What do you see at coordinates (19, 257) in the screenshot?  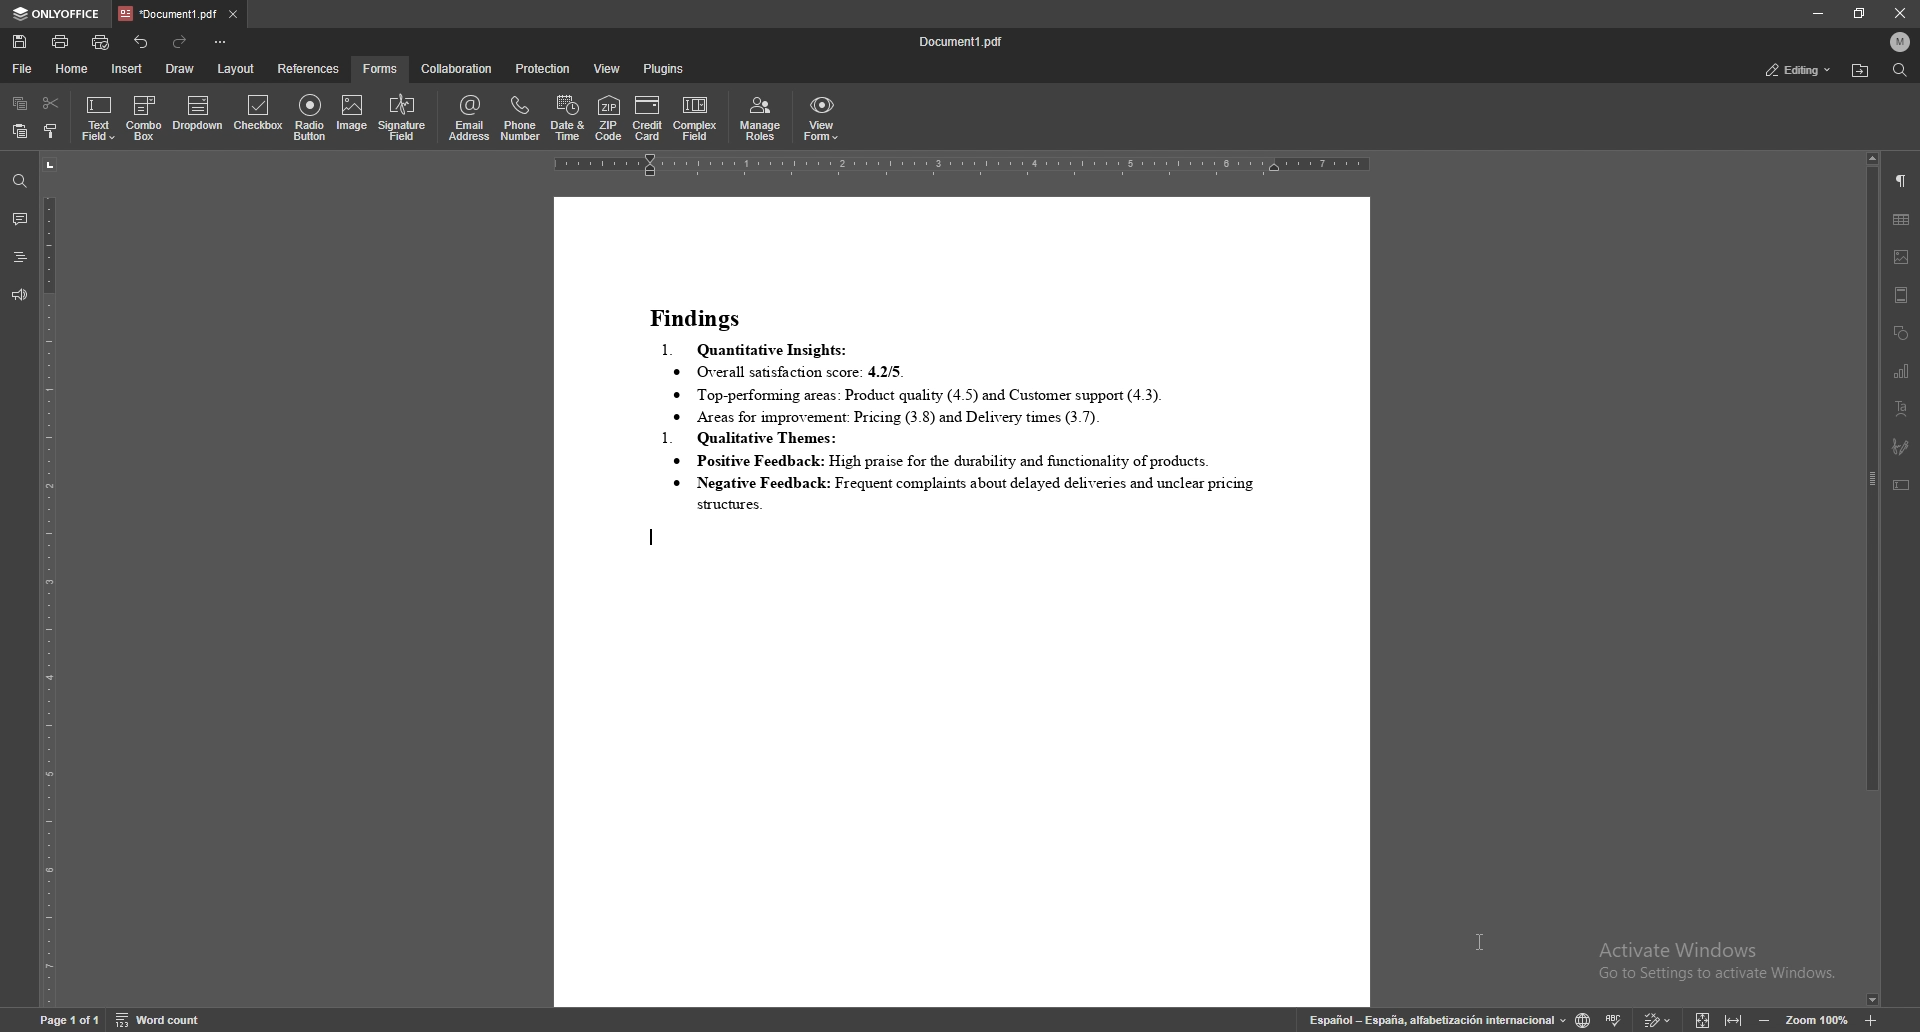 I see `headings` at bounding box center [19, 257].